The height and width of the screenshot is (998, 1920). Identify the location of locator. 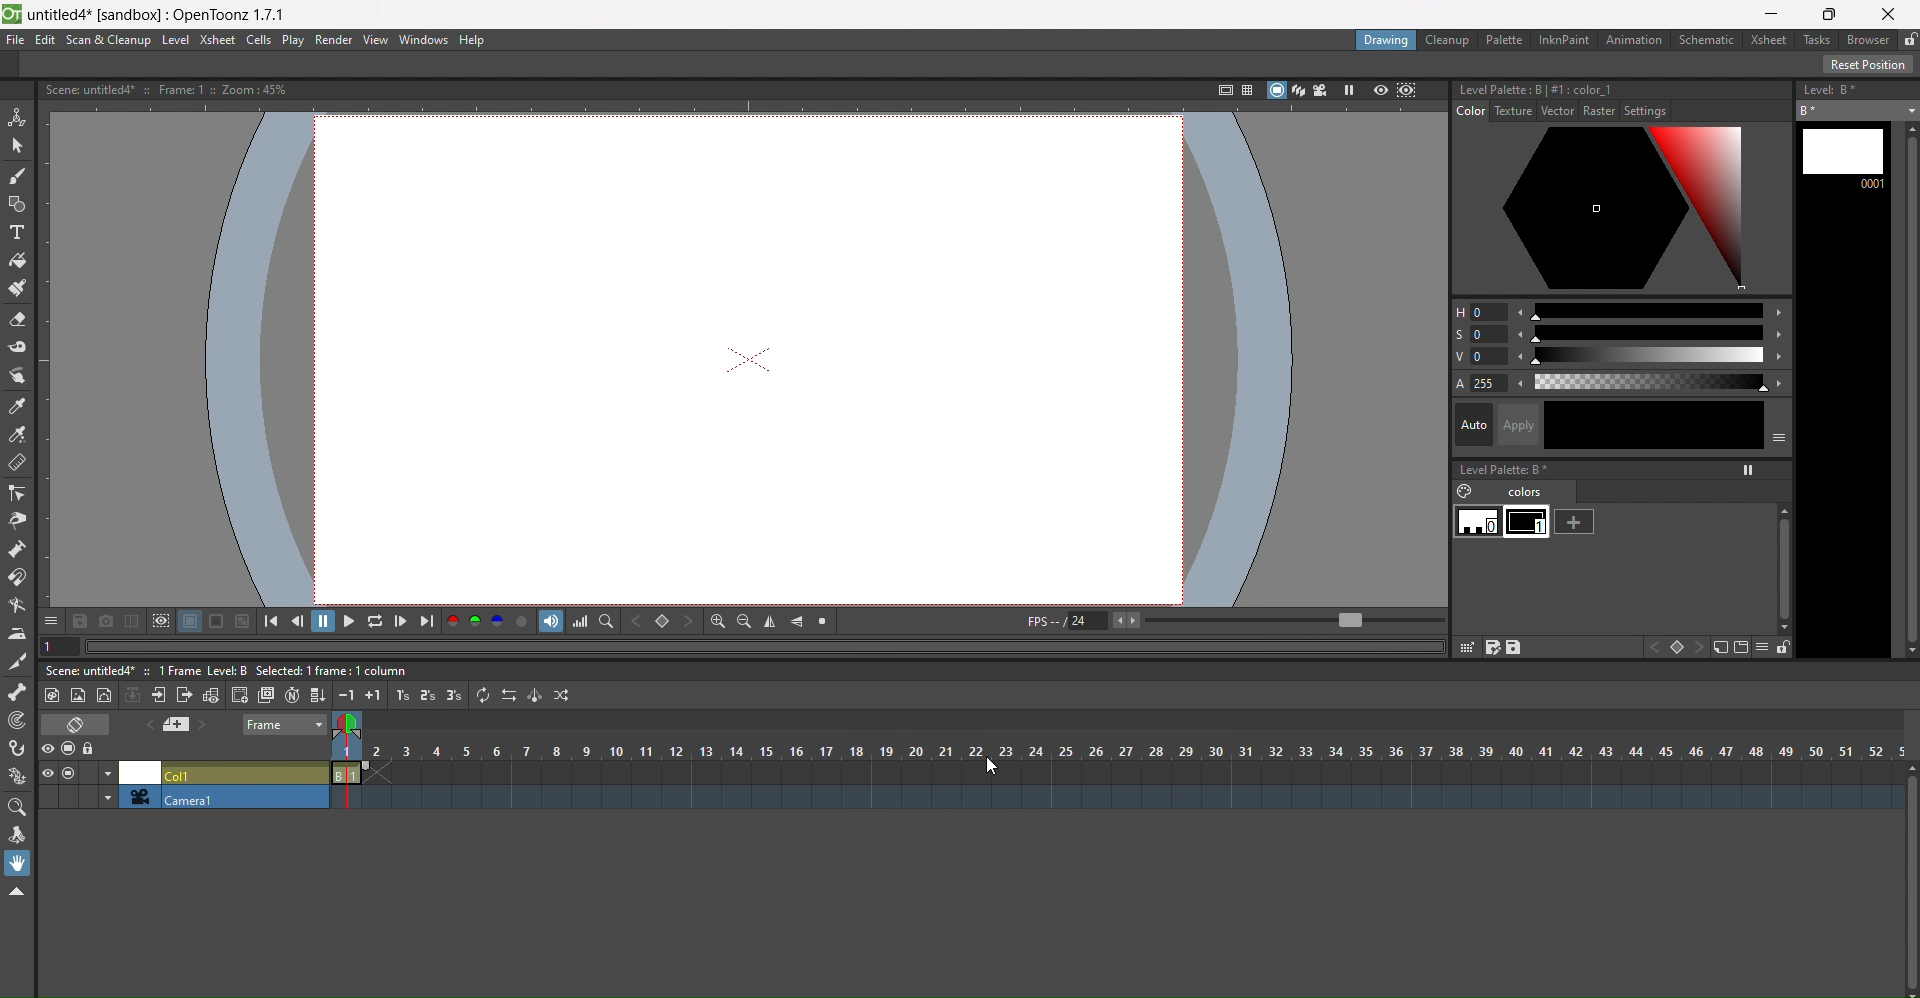
(606, 620).